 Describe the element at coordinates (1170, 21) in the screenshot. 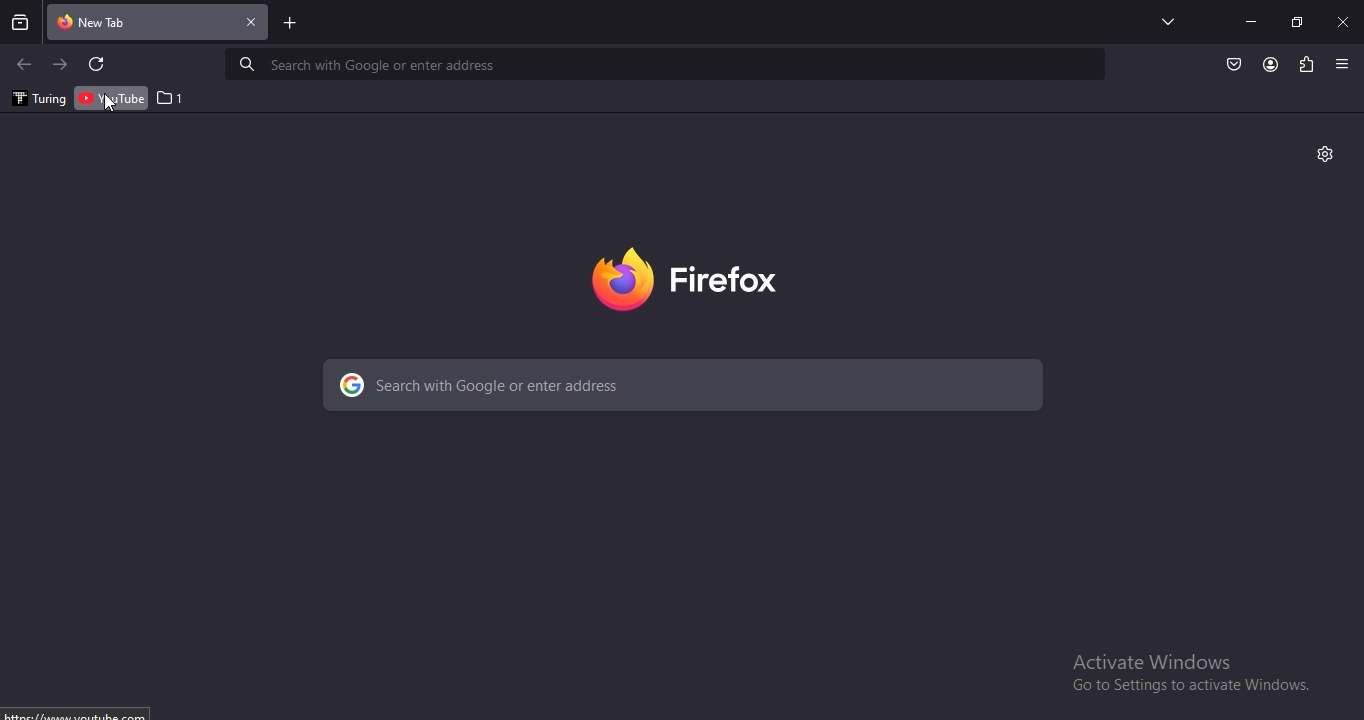

I see `search tabs` at that location.